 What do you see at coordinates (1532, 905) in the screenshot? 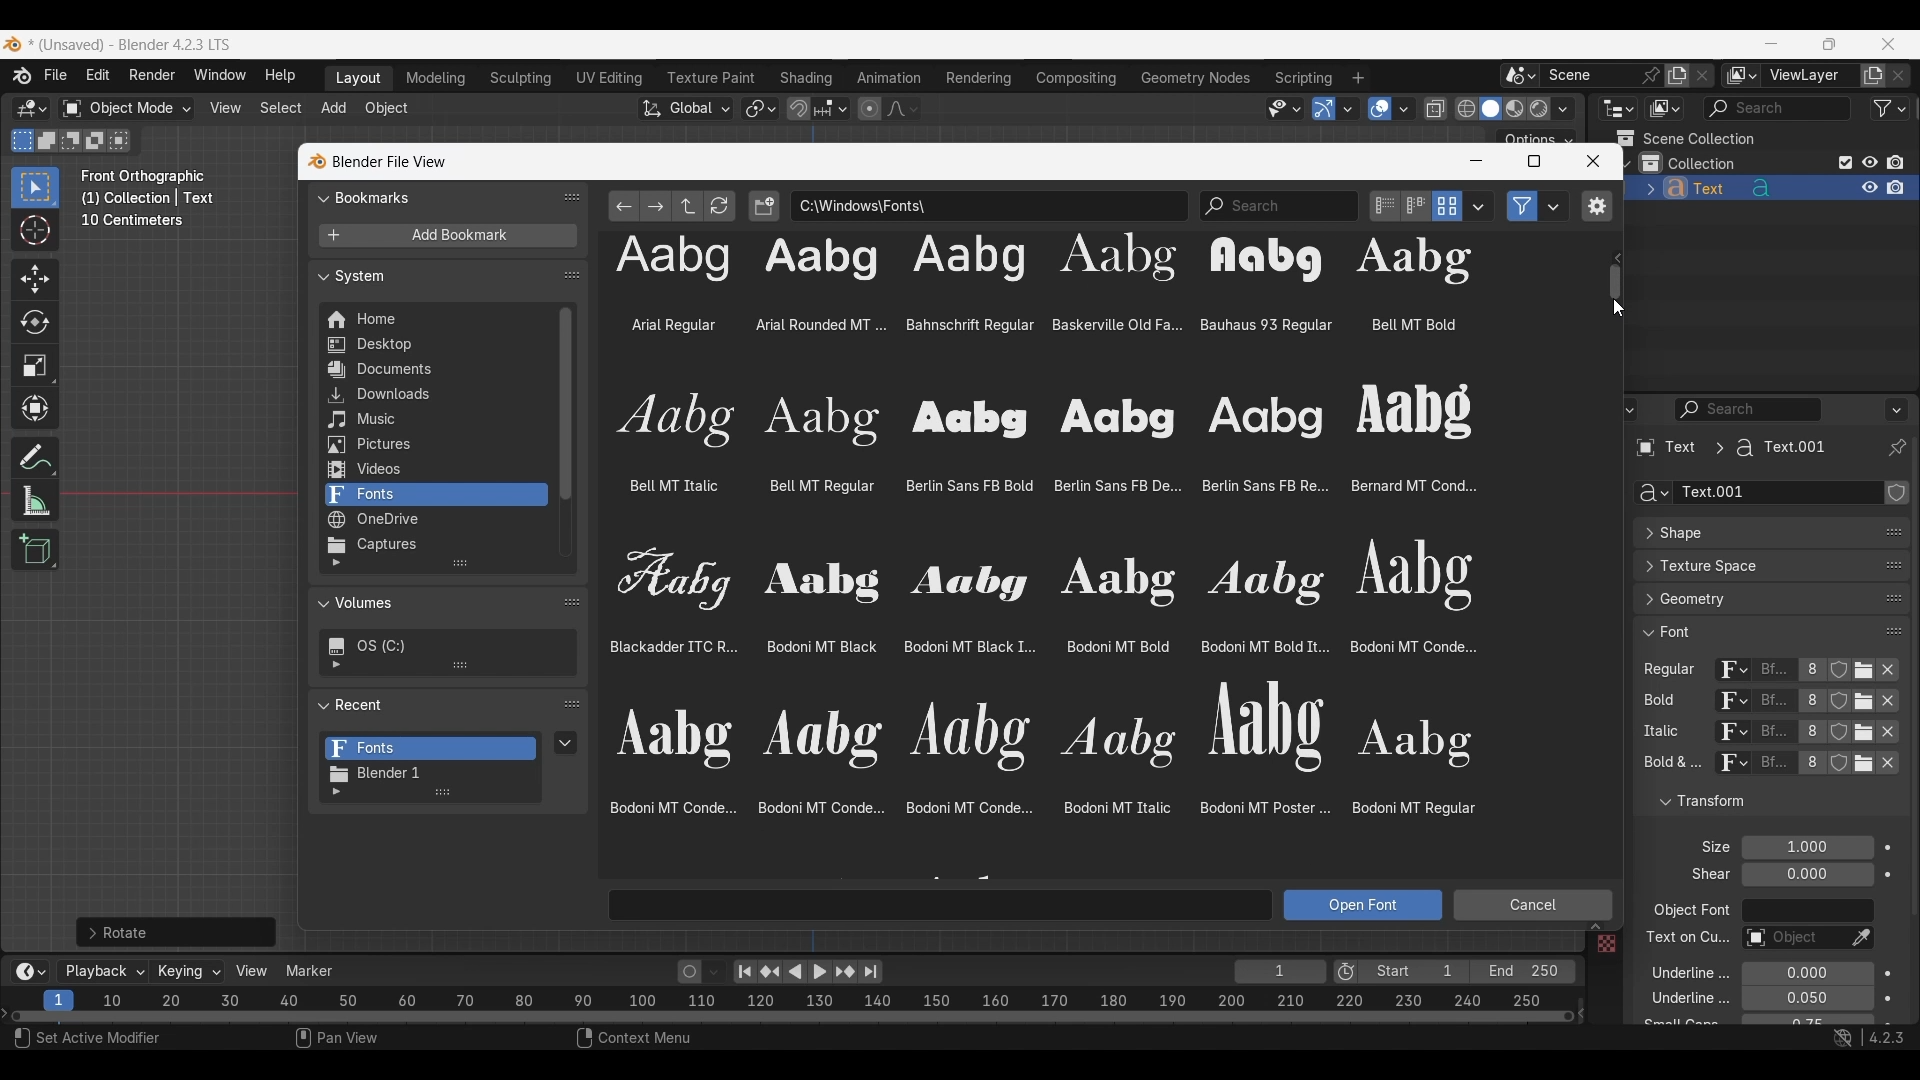
I see `Cancel selected option` at bounding box center [1532, 905].